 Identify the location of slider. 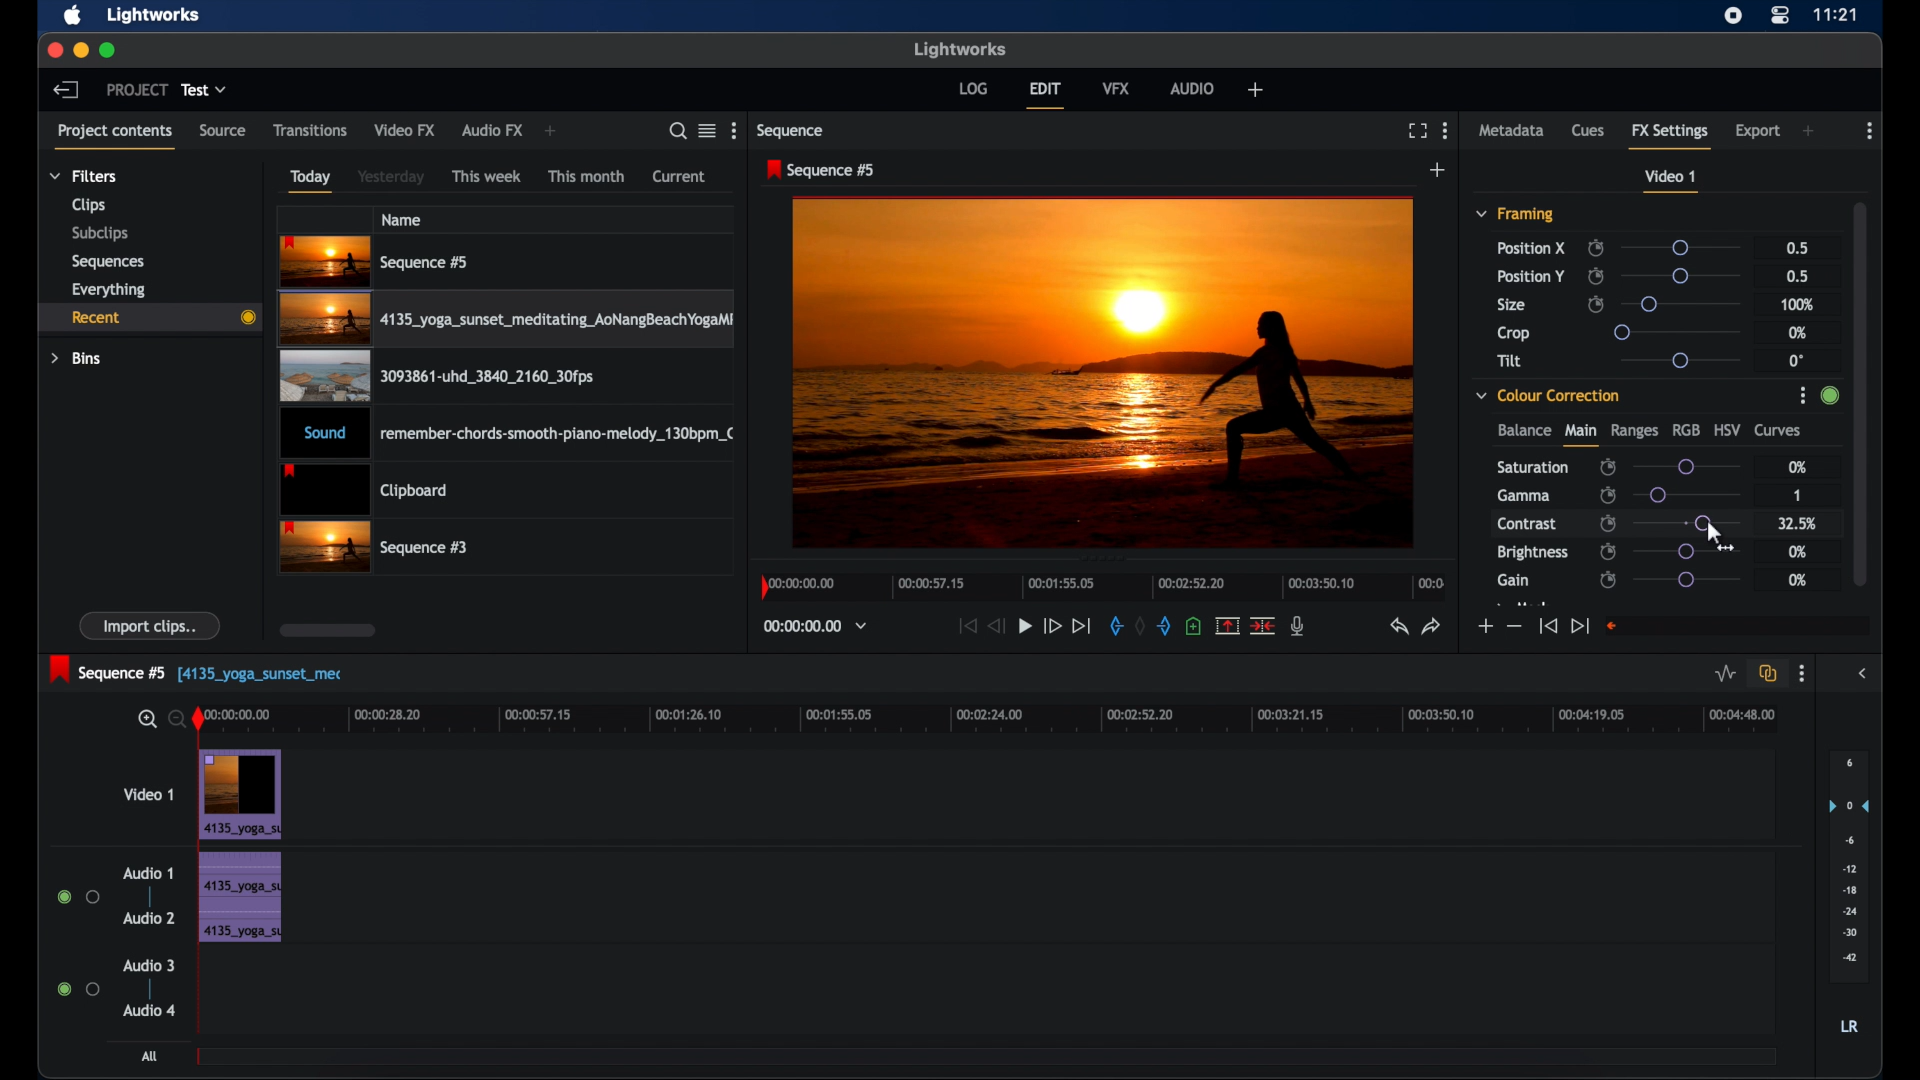
(1688, 522).